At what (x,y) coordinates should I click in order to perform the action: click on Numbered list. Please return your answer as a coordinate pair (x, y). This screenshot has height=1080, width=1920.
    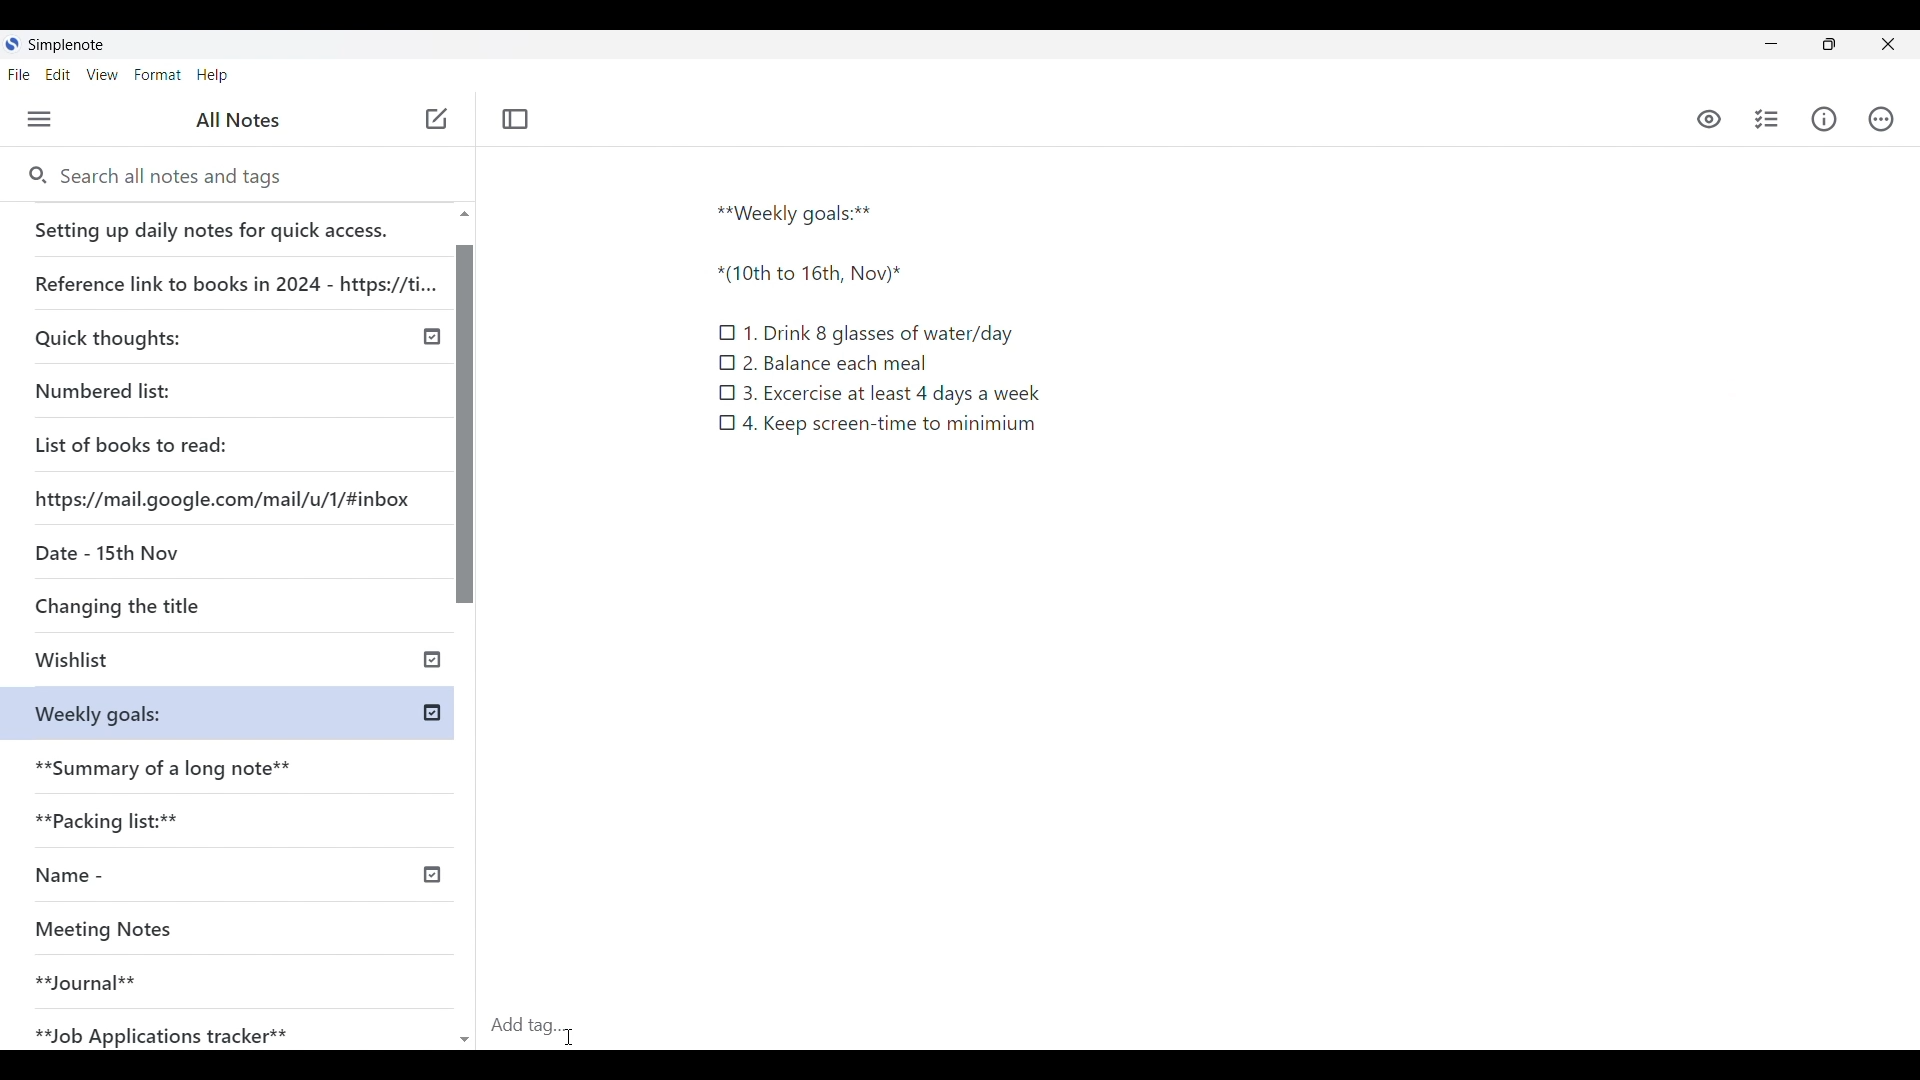
    Looking at the image, I should click on (160, 387).